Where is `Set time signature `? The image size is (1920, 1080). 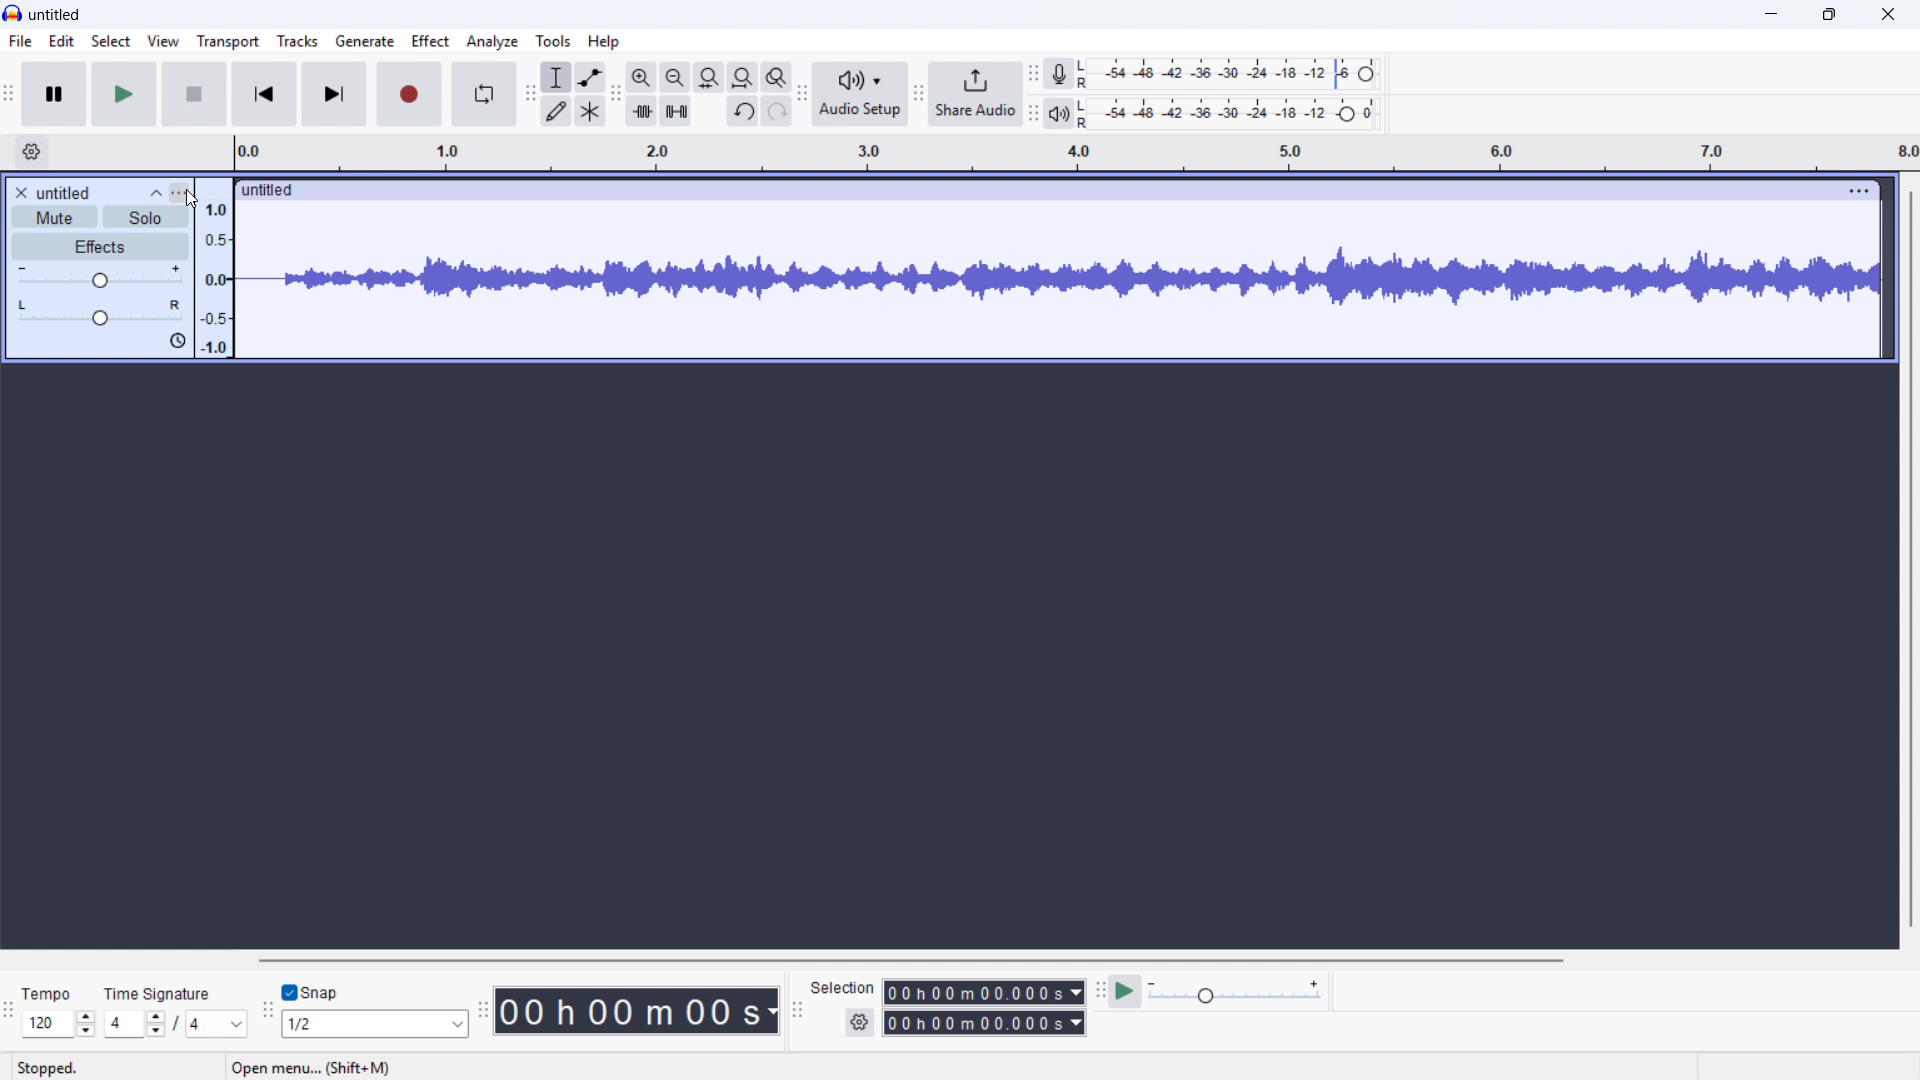 Set time signature  is located at coordinates (177, 1024).